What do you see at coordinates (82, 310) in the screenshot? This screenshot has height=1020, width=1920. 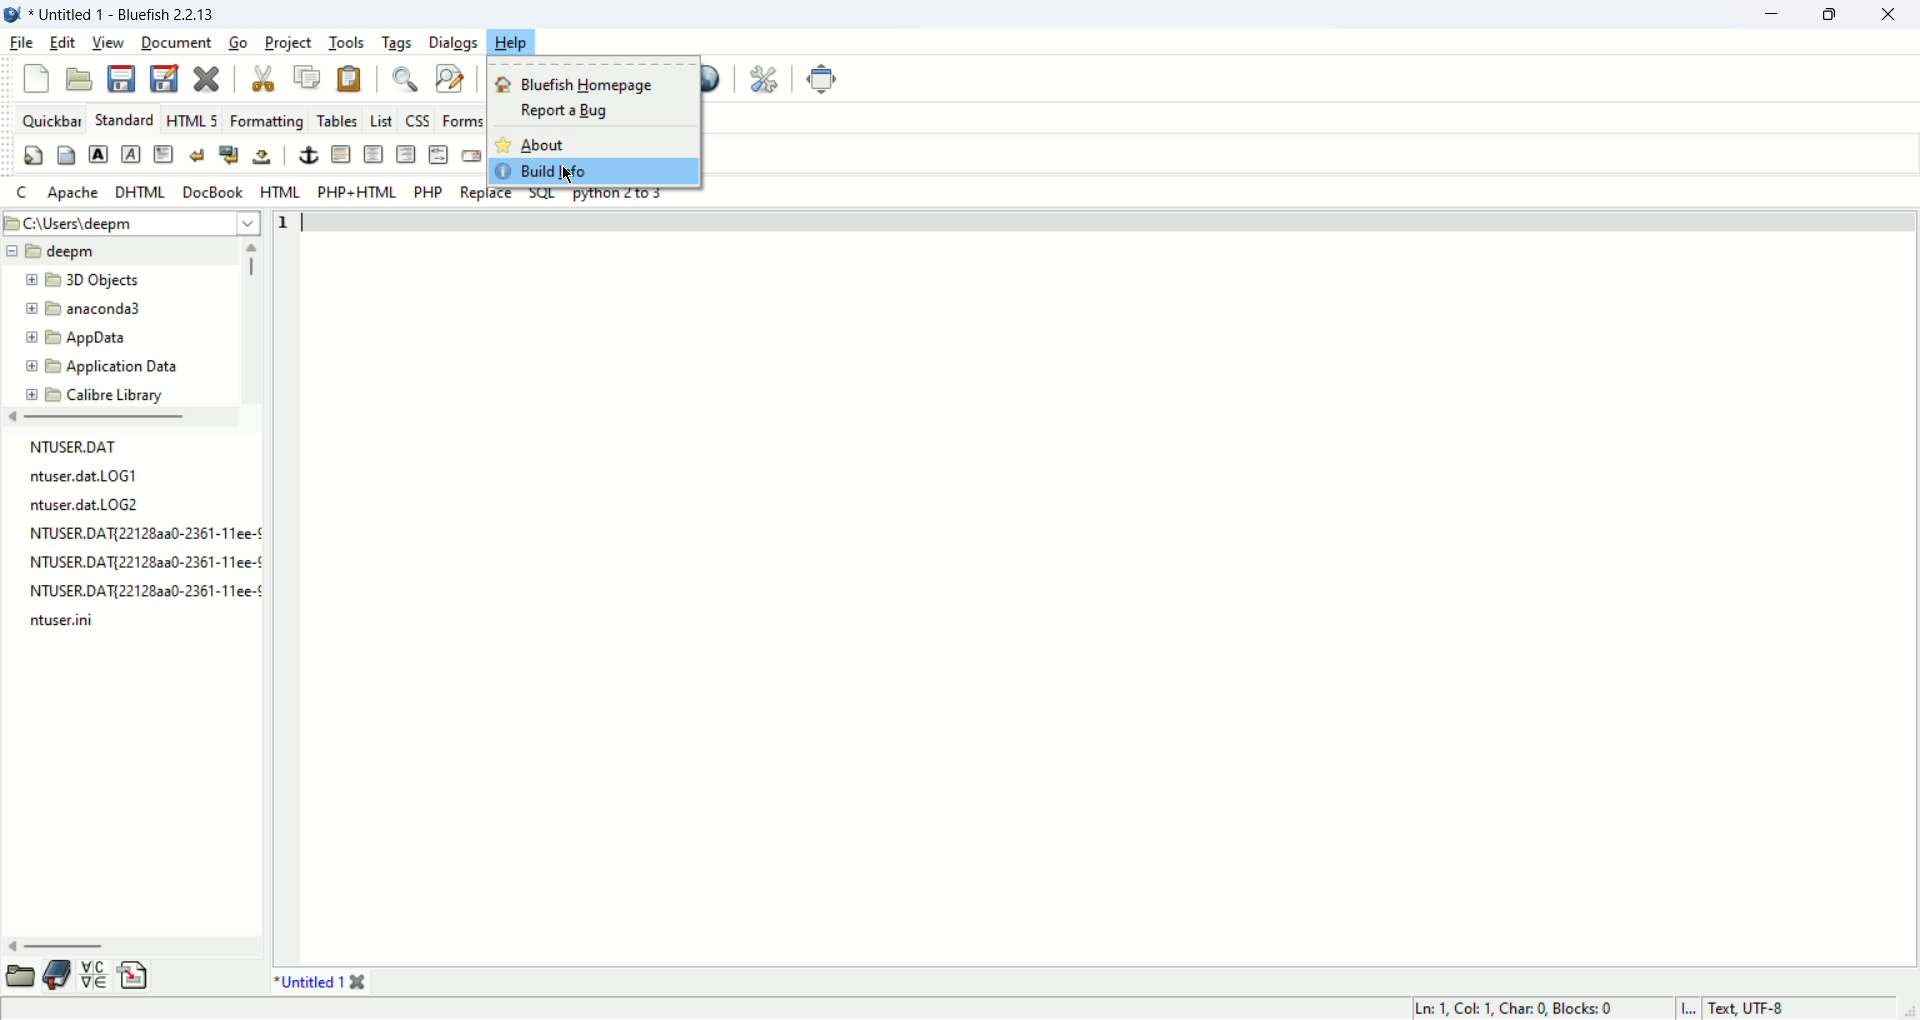 I see `folder name` at bounding box center [82, 310].